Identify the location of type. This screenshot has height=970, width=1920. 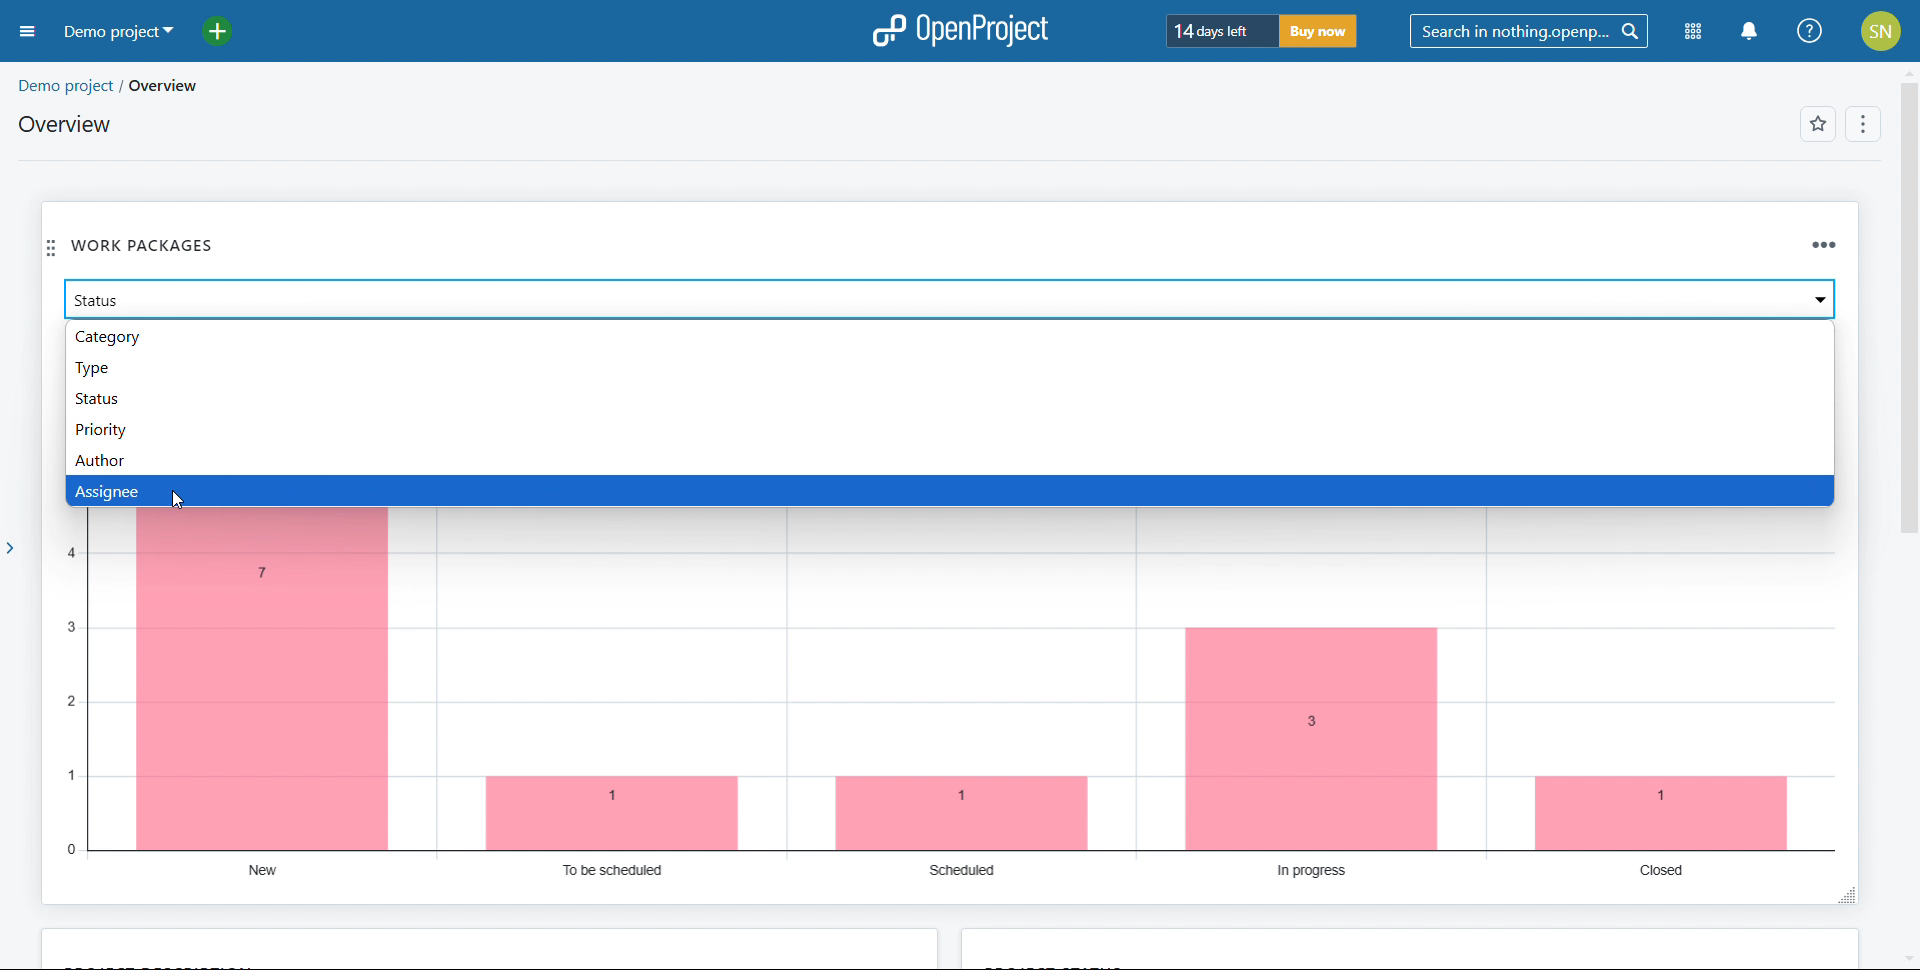
(952, 368).